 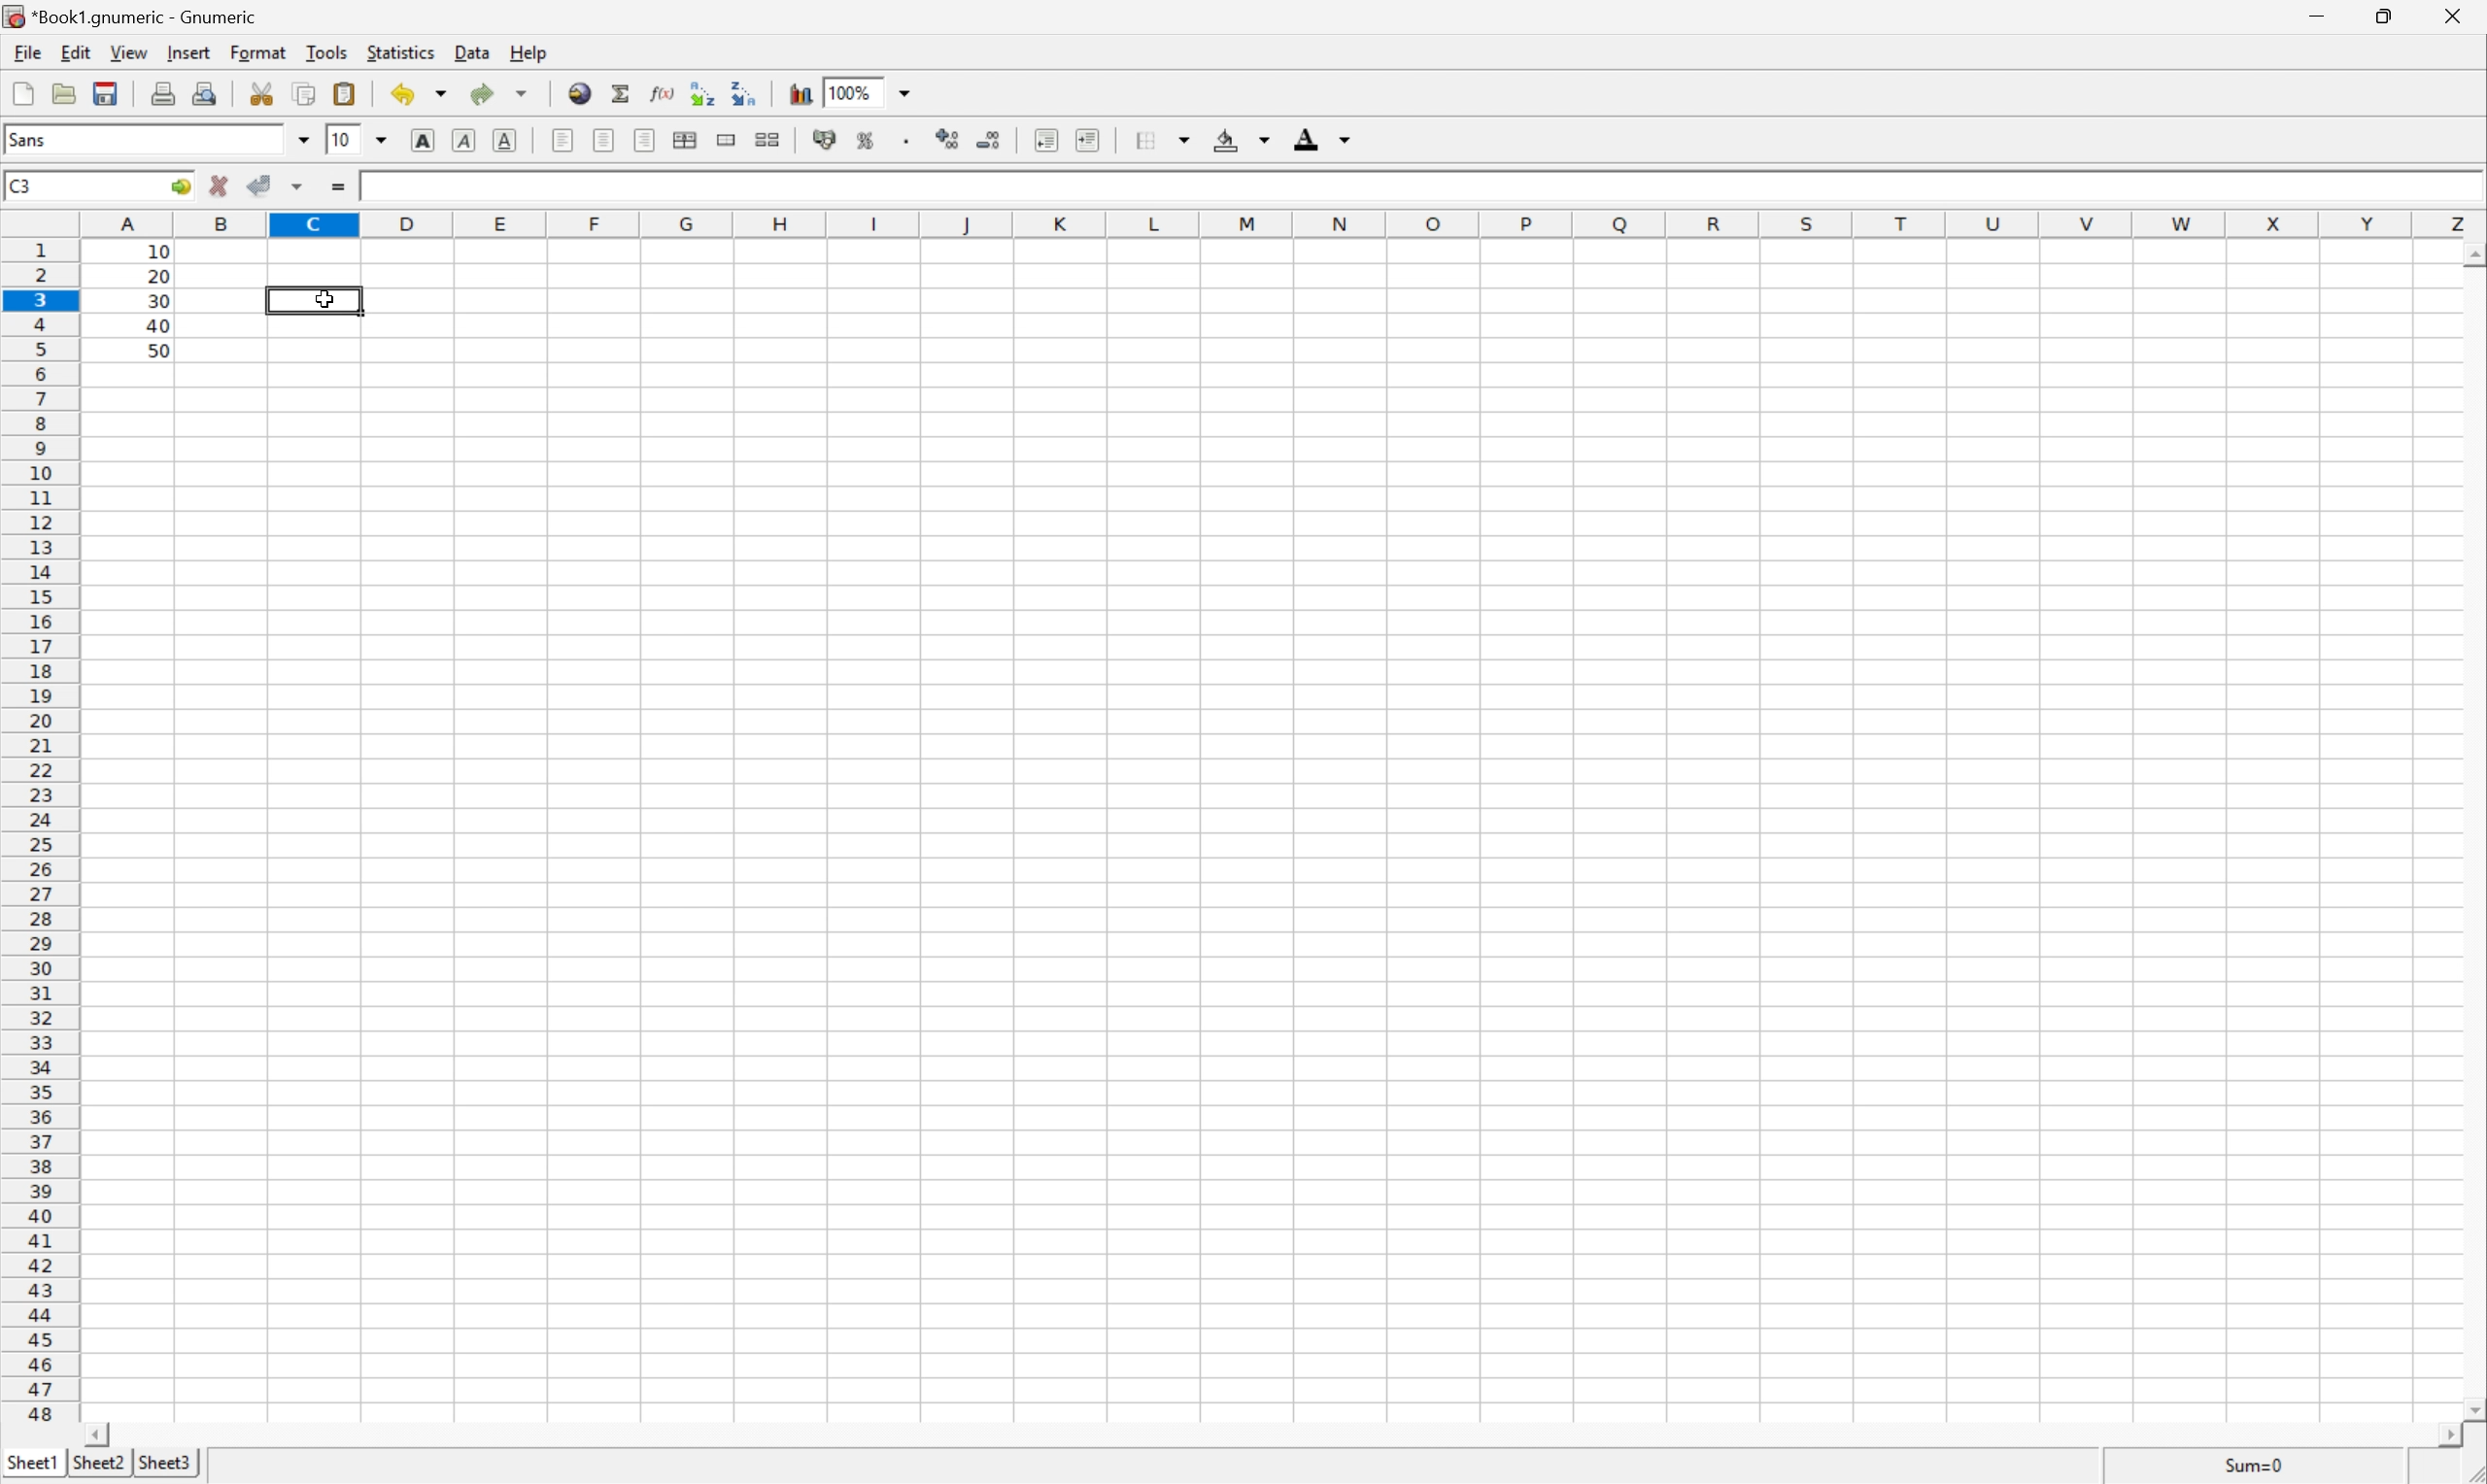 What do you see at coordinates (1144, 139) in the screenshot?
I see `Borders` at bounding box center [1144, 139].